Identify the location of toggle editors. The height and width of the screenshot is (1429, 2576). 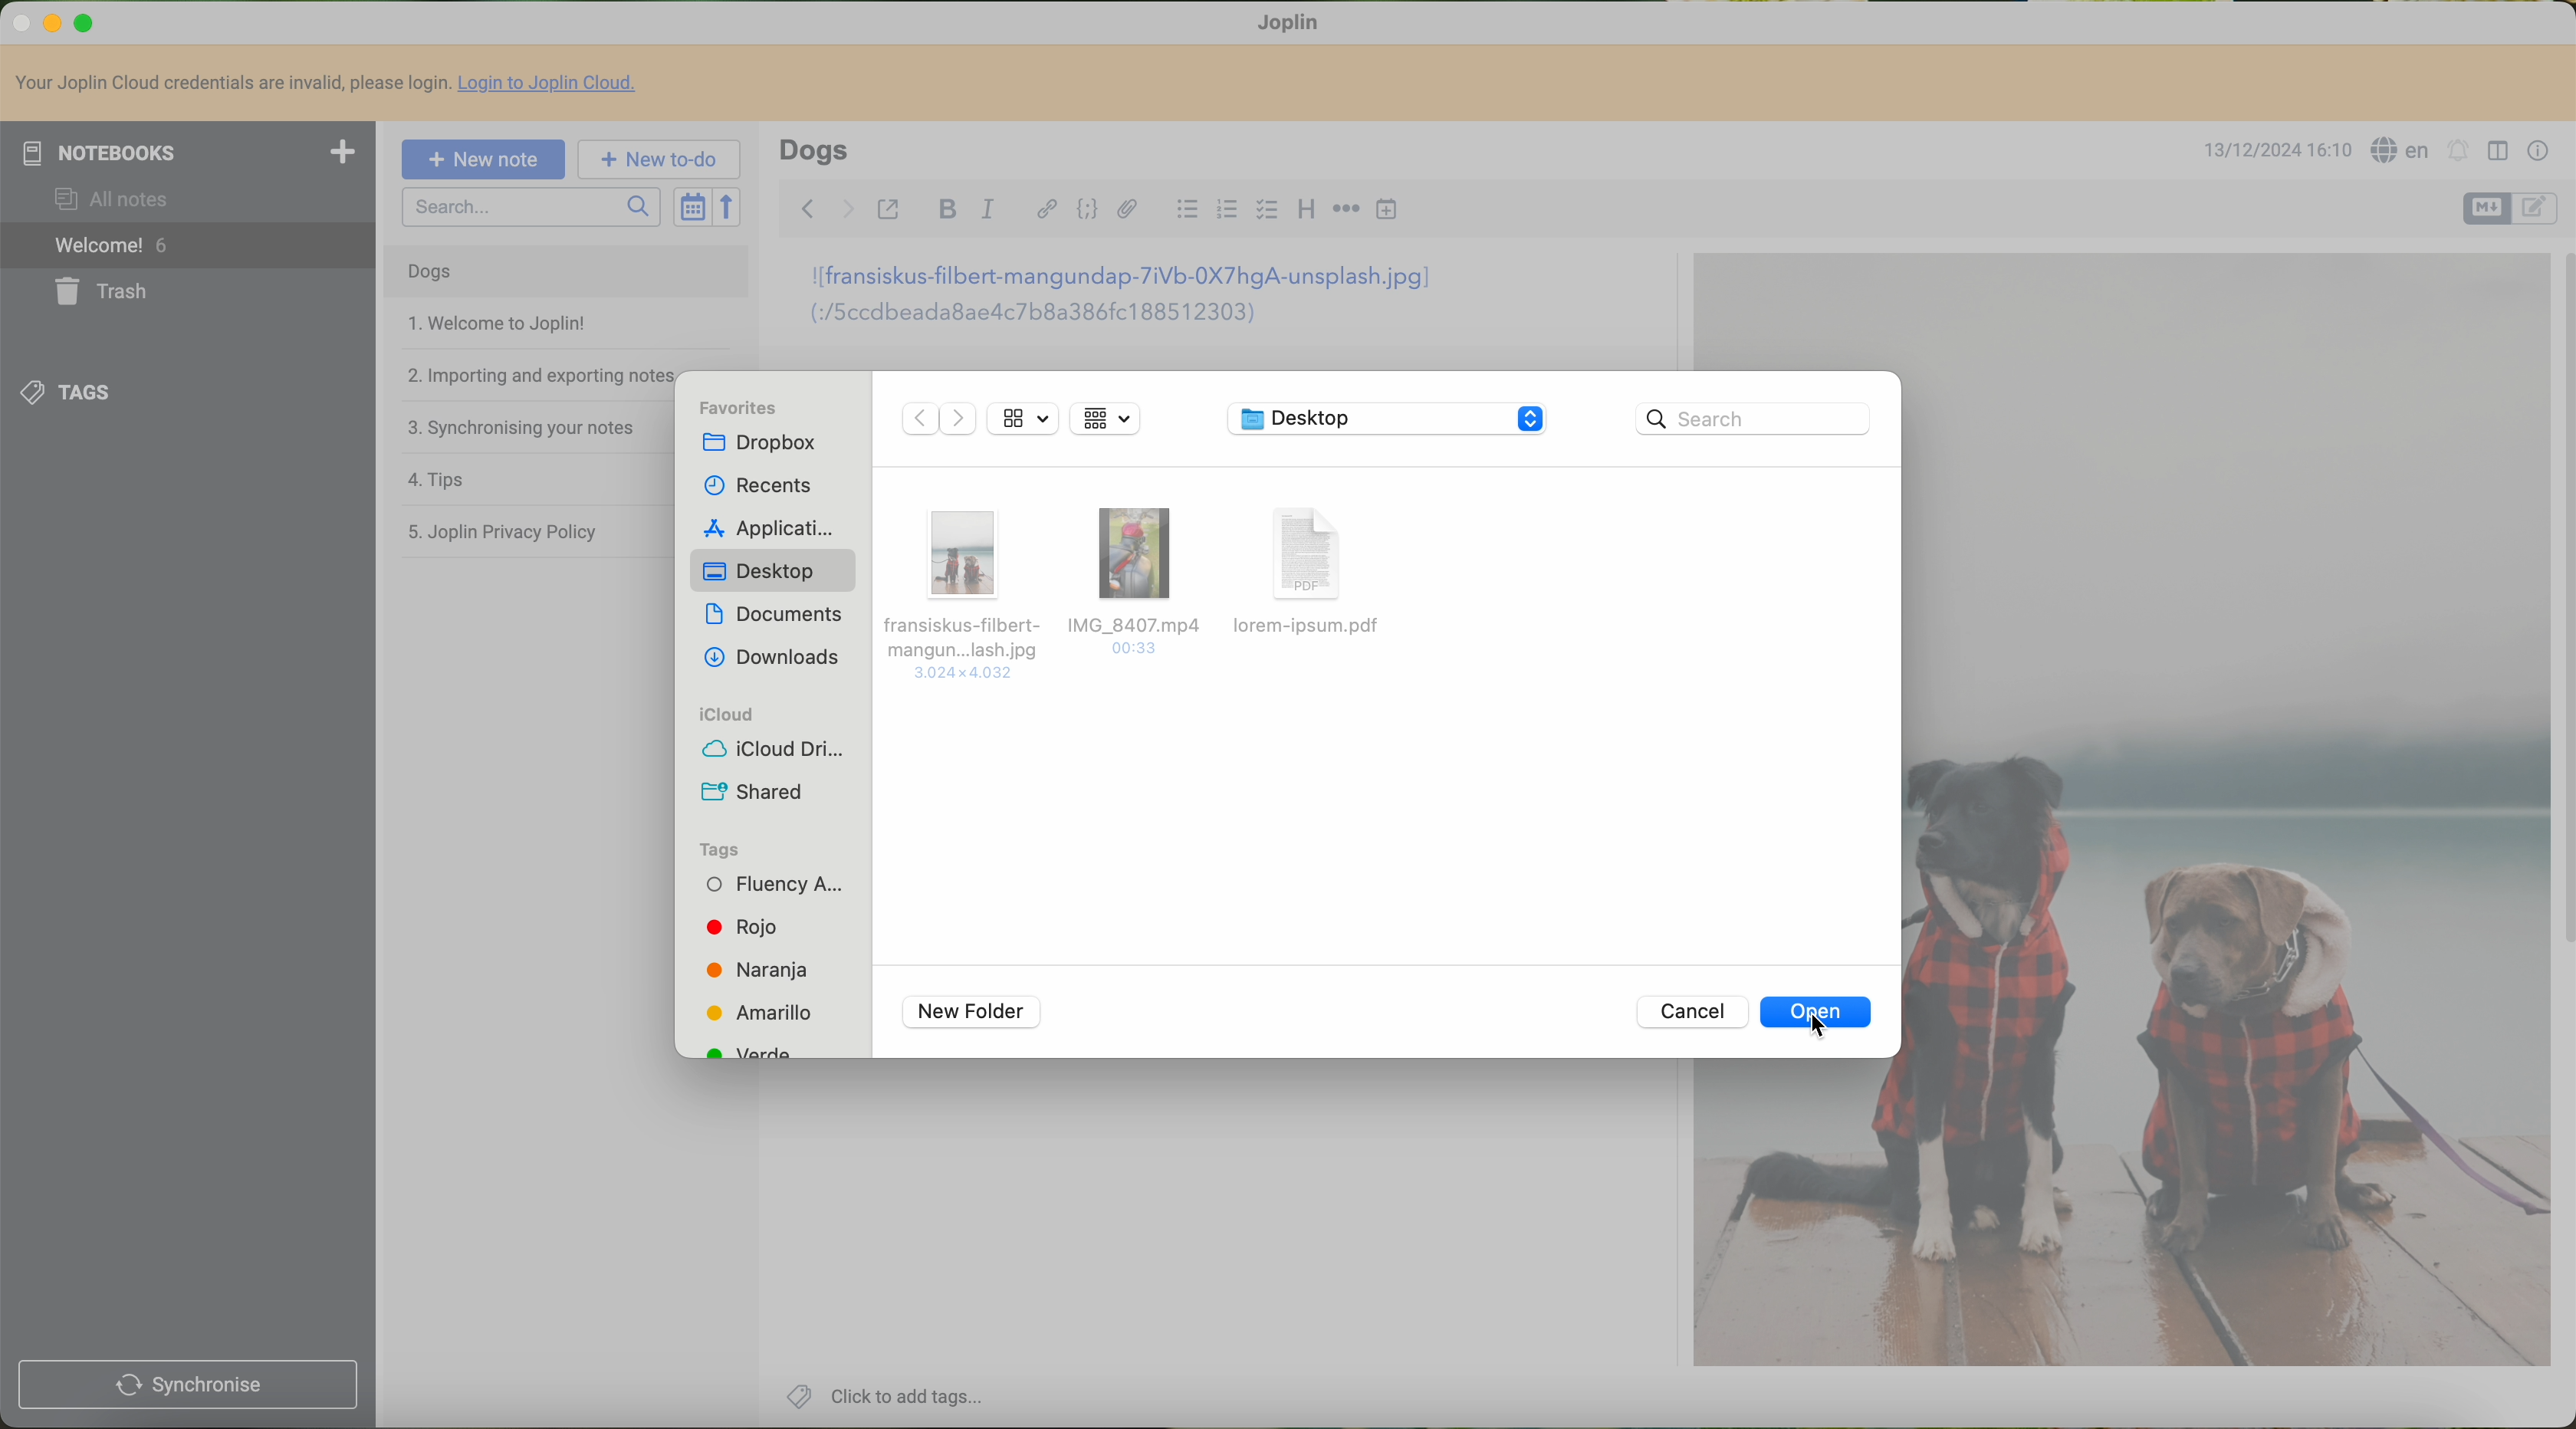
(2537, 208).